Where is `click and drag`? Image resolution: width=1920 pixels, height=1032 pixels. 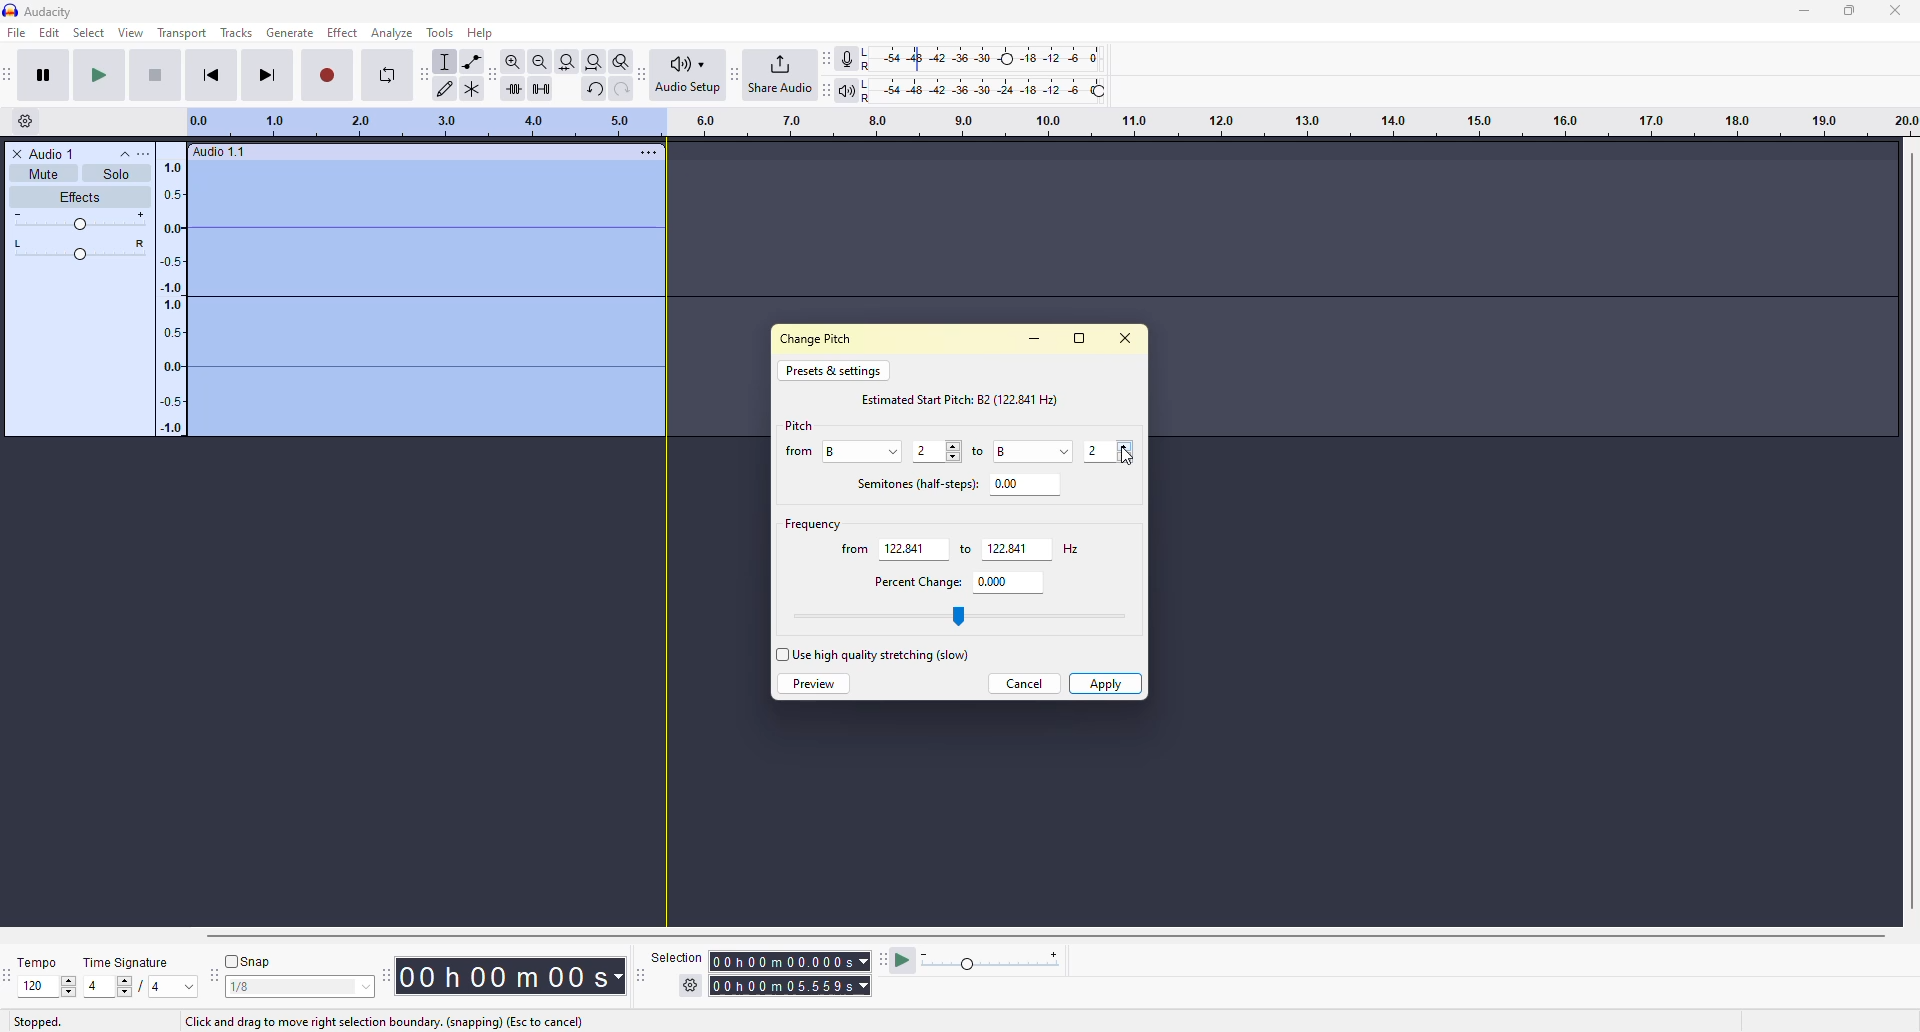 click and drag is located at coordinates (380, 1019).